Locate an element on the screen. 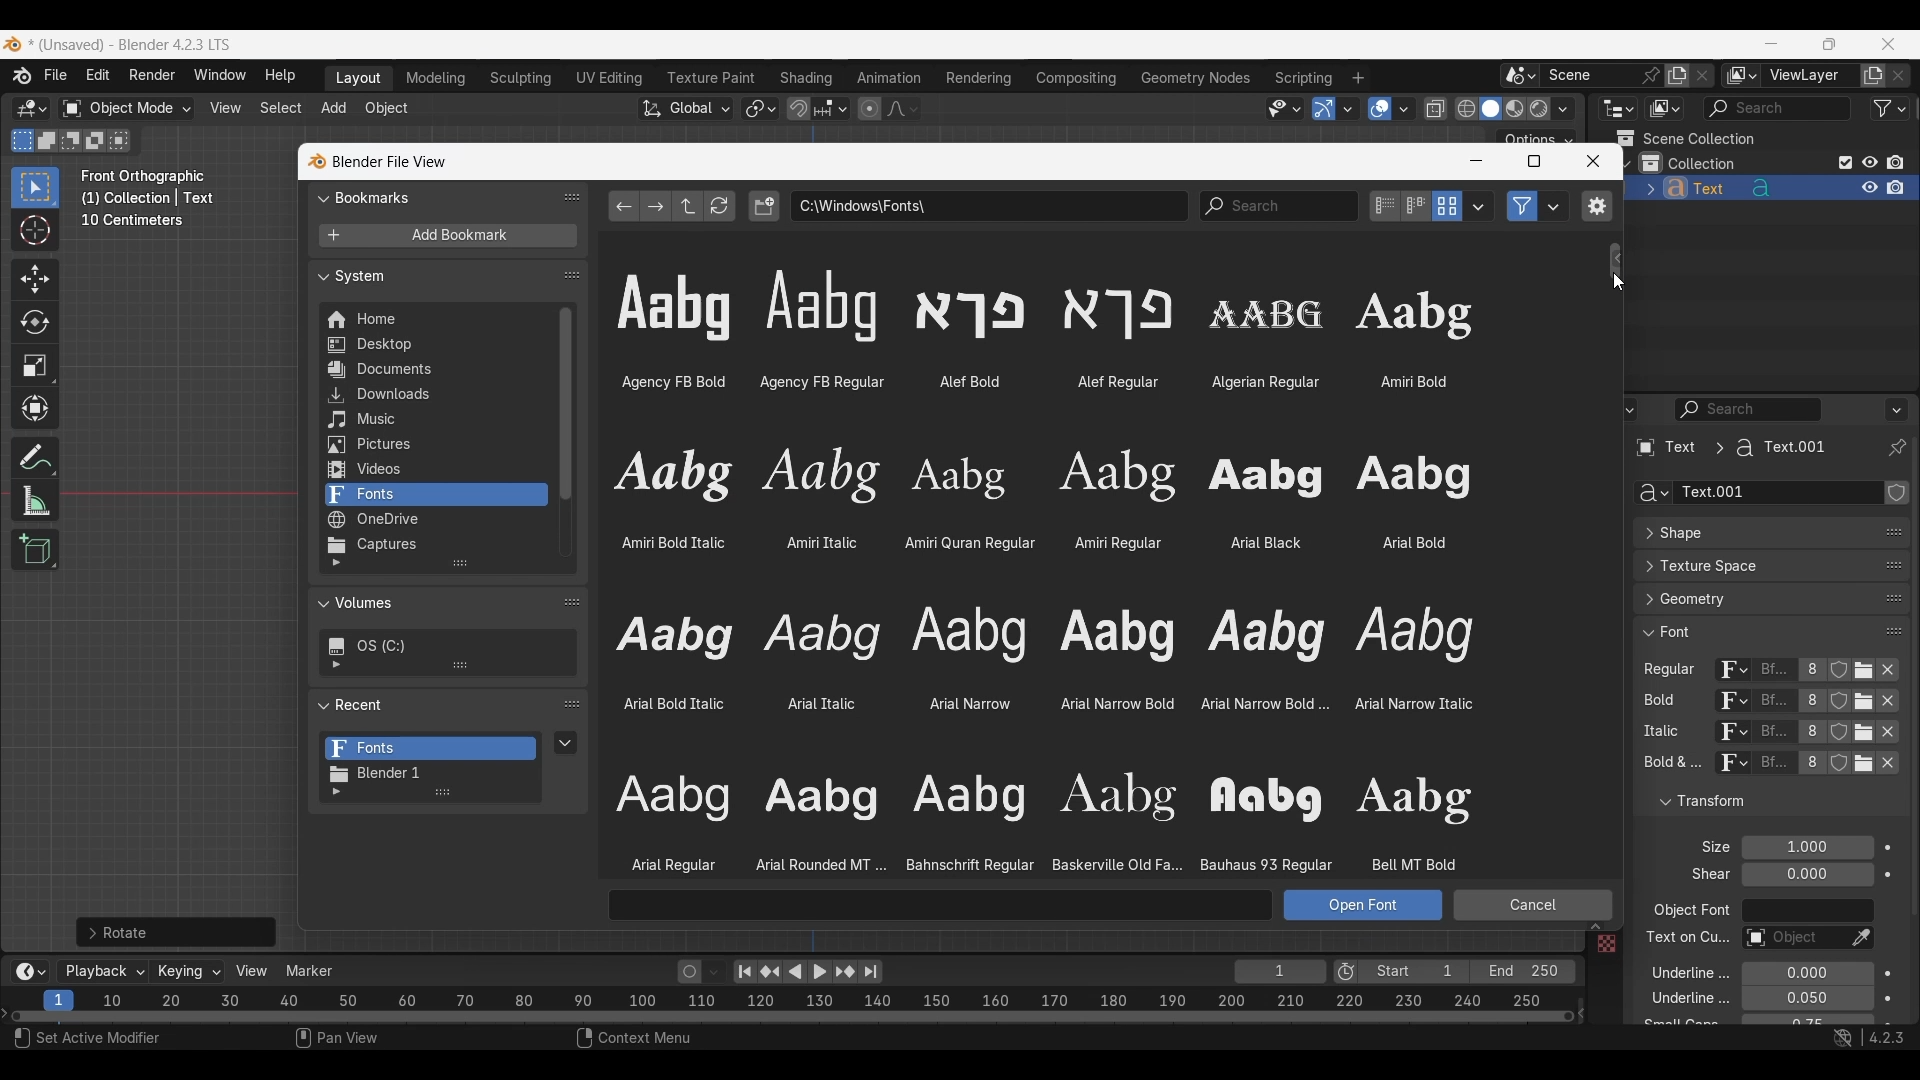 This screenshot has width=1920, height=1080. Pictures folder is located at coordinates (434, 445).